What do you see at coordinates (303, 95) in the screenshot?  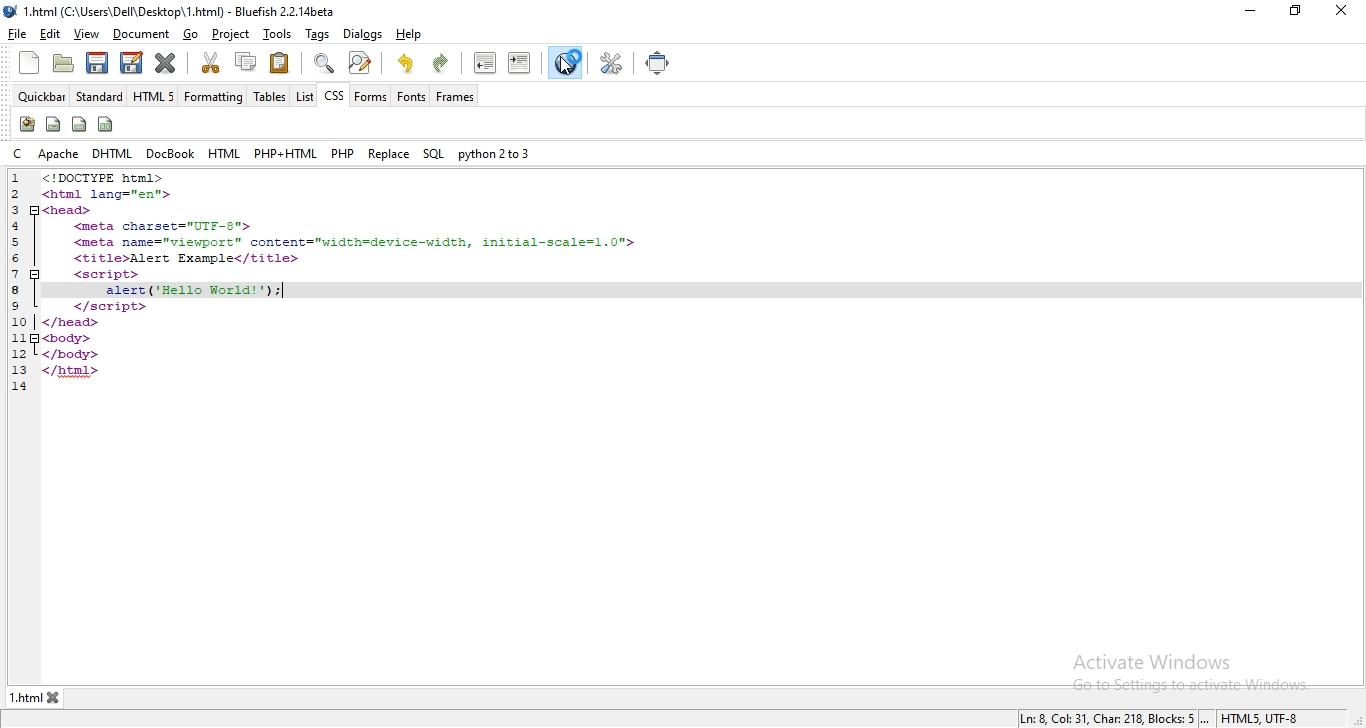 I see `list` at bounding box center [303, 95].